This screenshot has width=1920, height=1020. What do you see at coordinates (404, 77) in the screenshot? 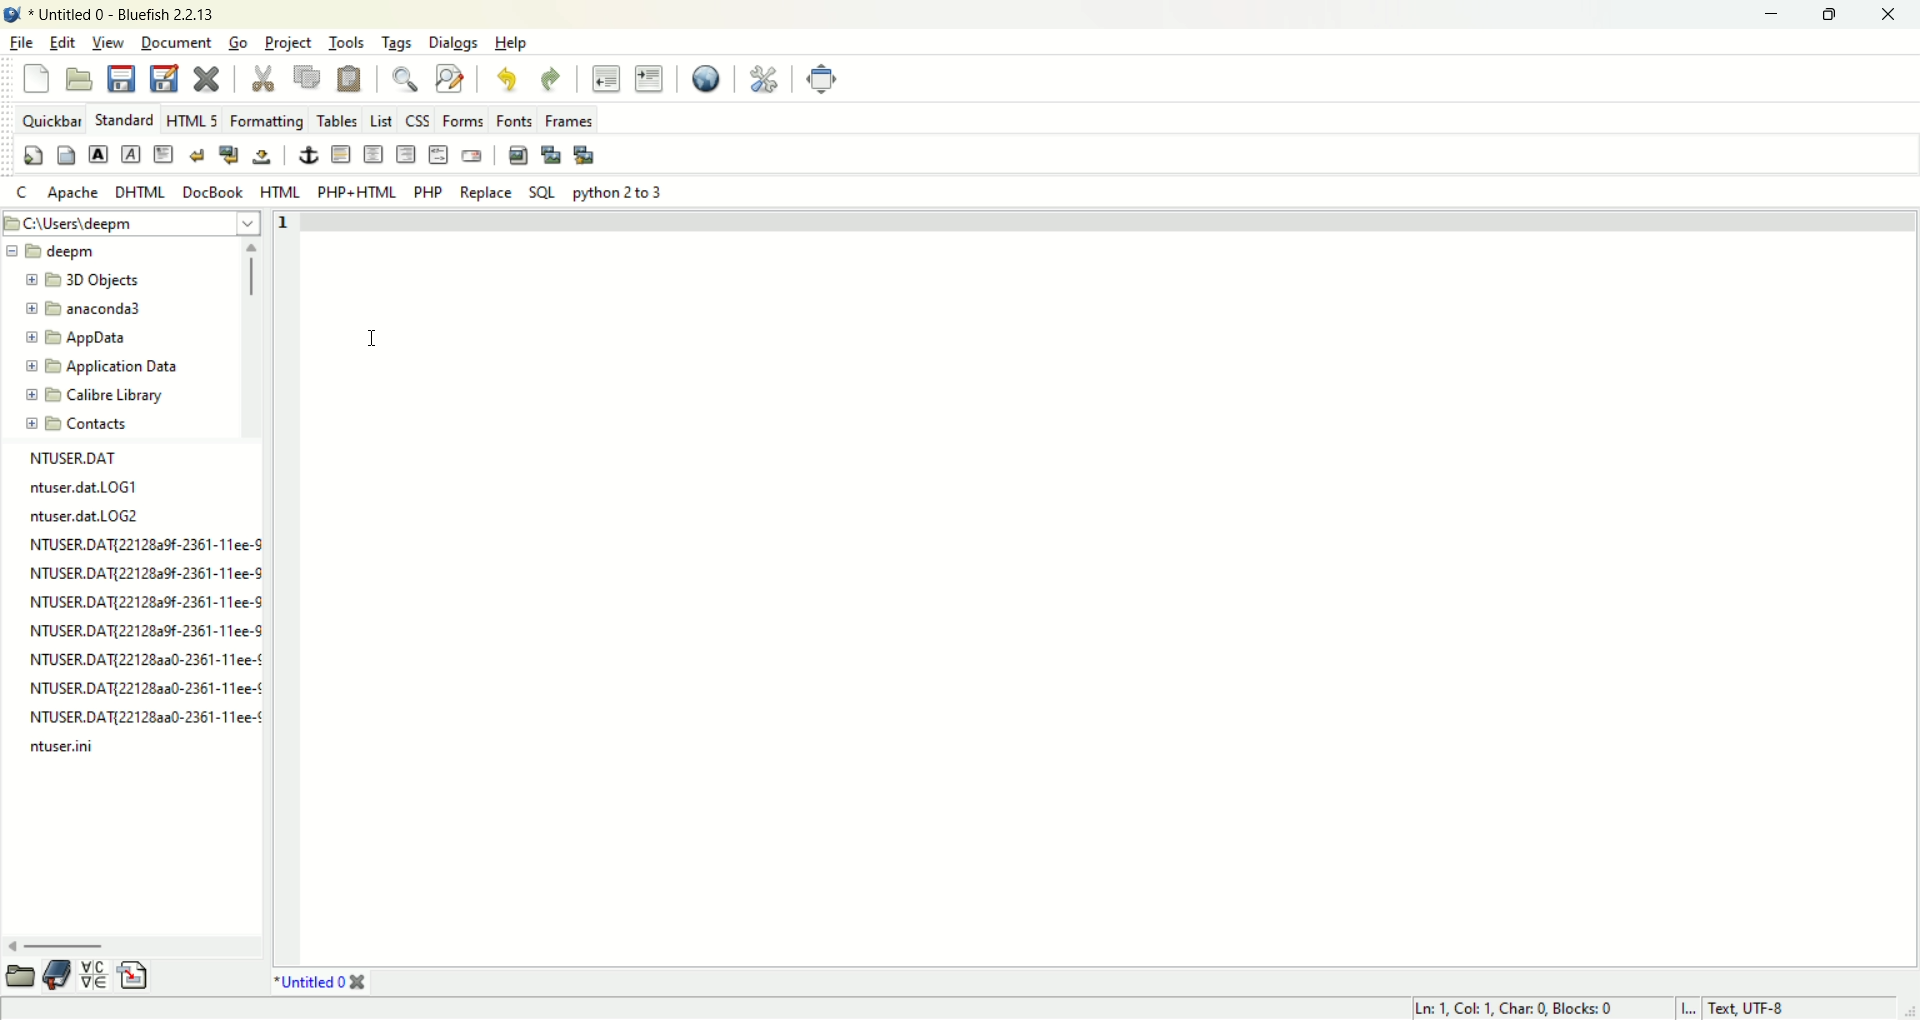
I see `find` at bounding box center [404, 77].